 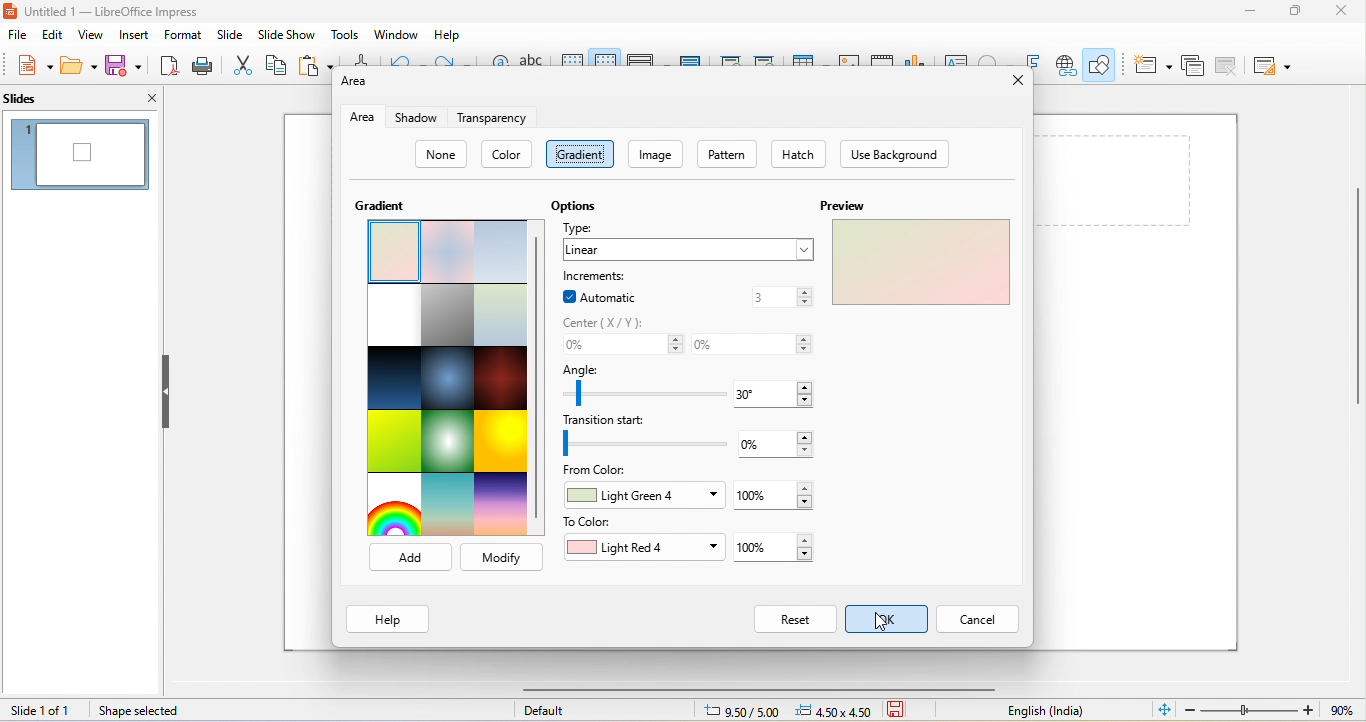 I want to click on adjust, so click(x=808, y=393).